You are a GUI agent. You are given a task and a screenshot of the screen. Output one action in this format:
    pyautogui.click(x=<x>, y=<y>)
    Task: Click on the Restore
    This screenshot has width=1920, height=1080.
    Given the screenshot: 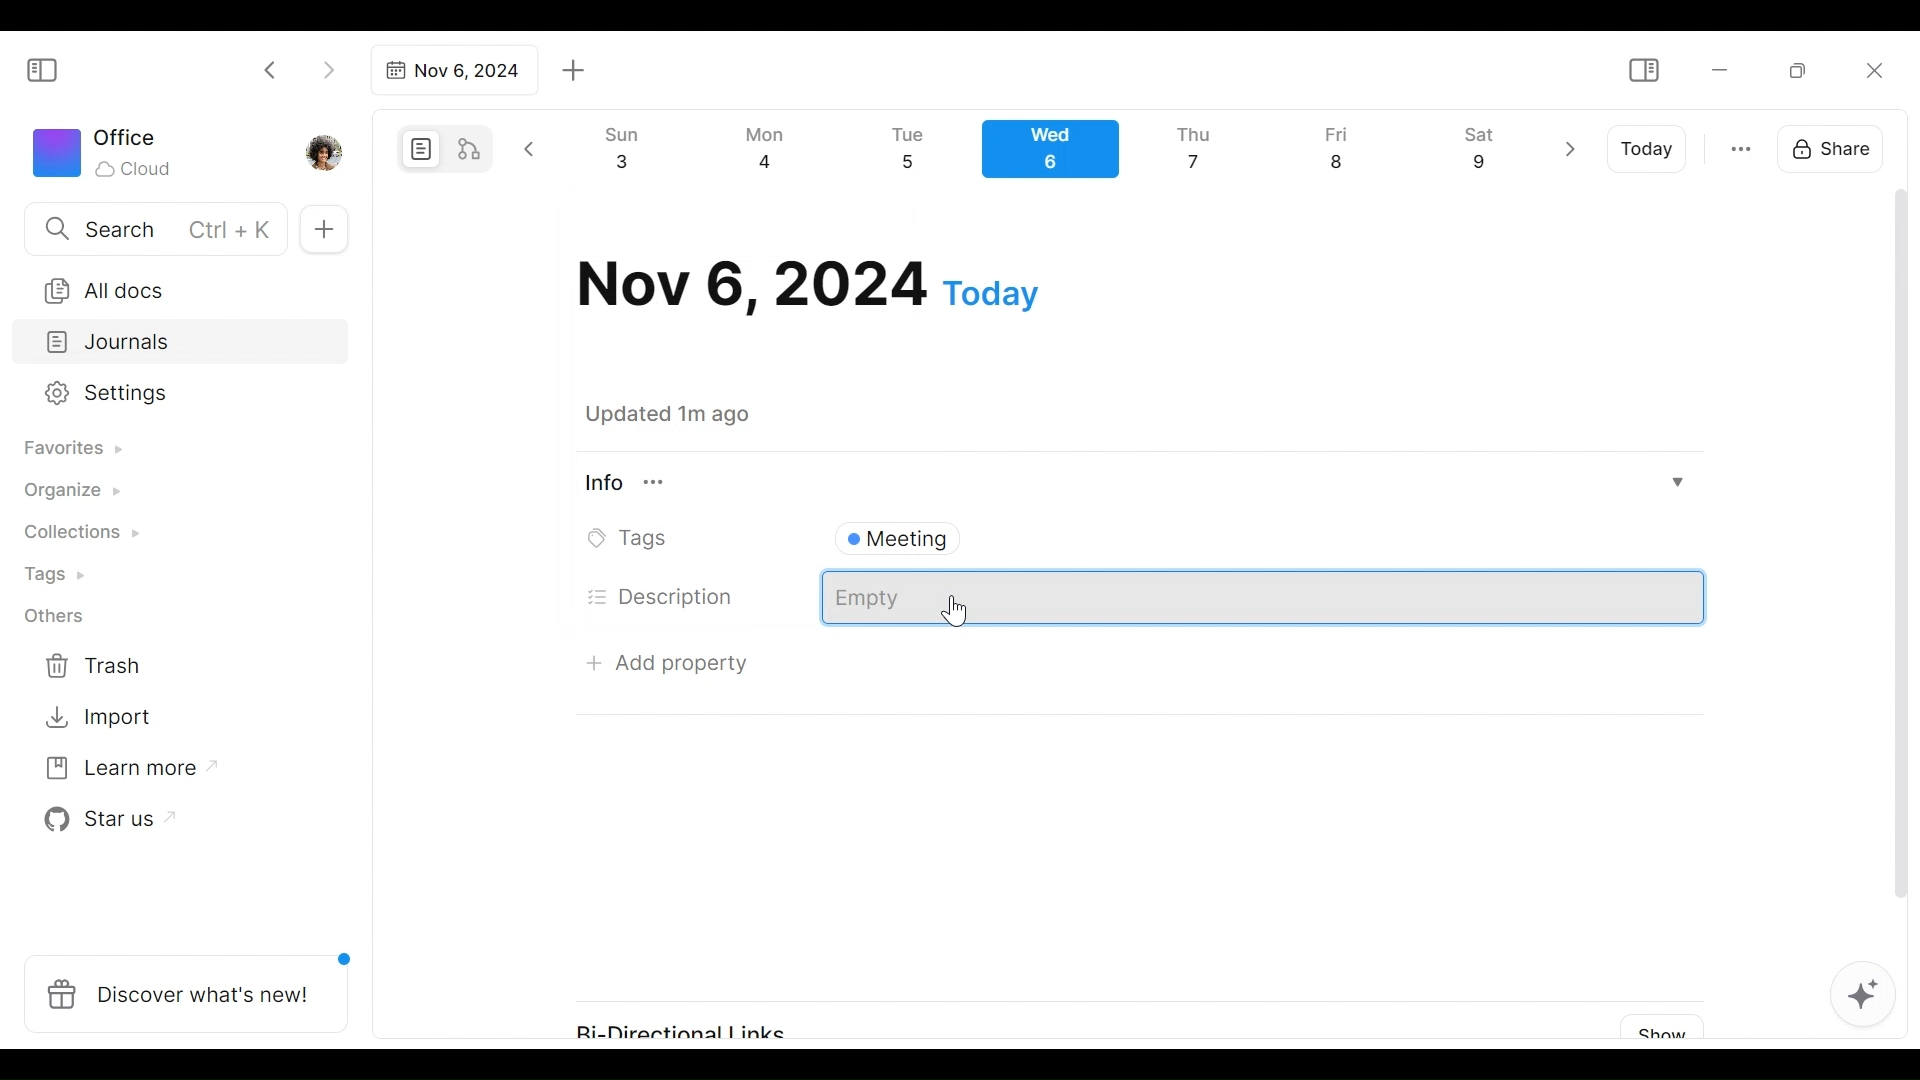 What is the action you would take?
    pyautogui.click(x=1805, y=69)
    